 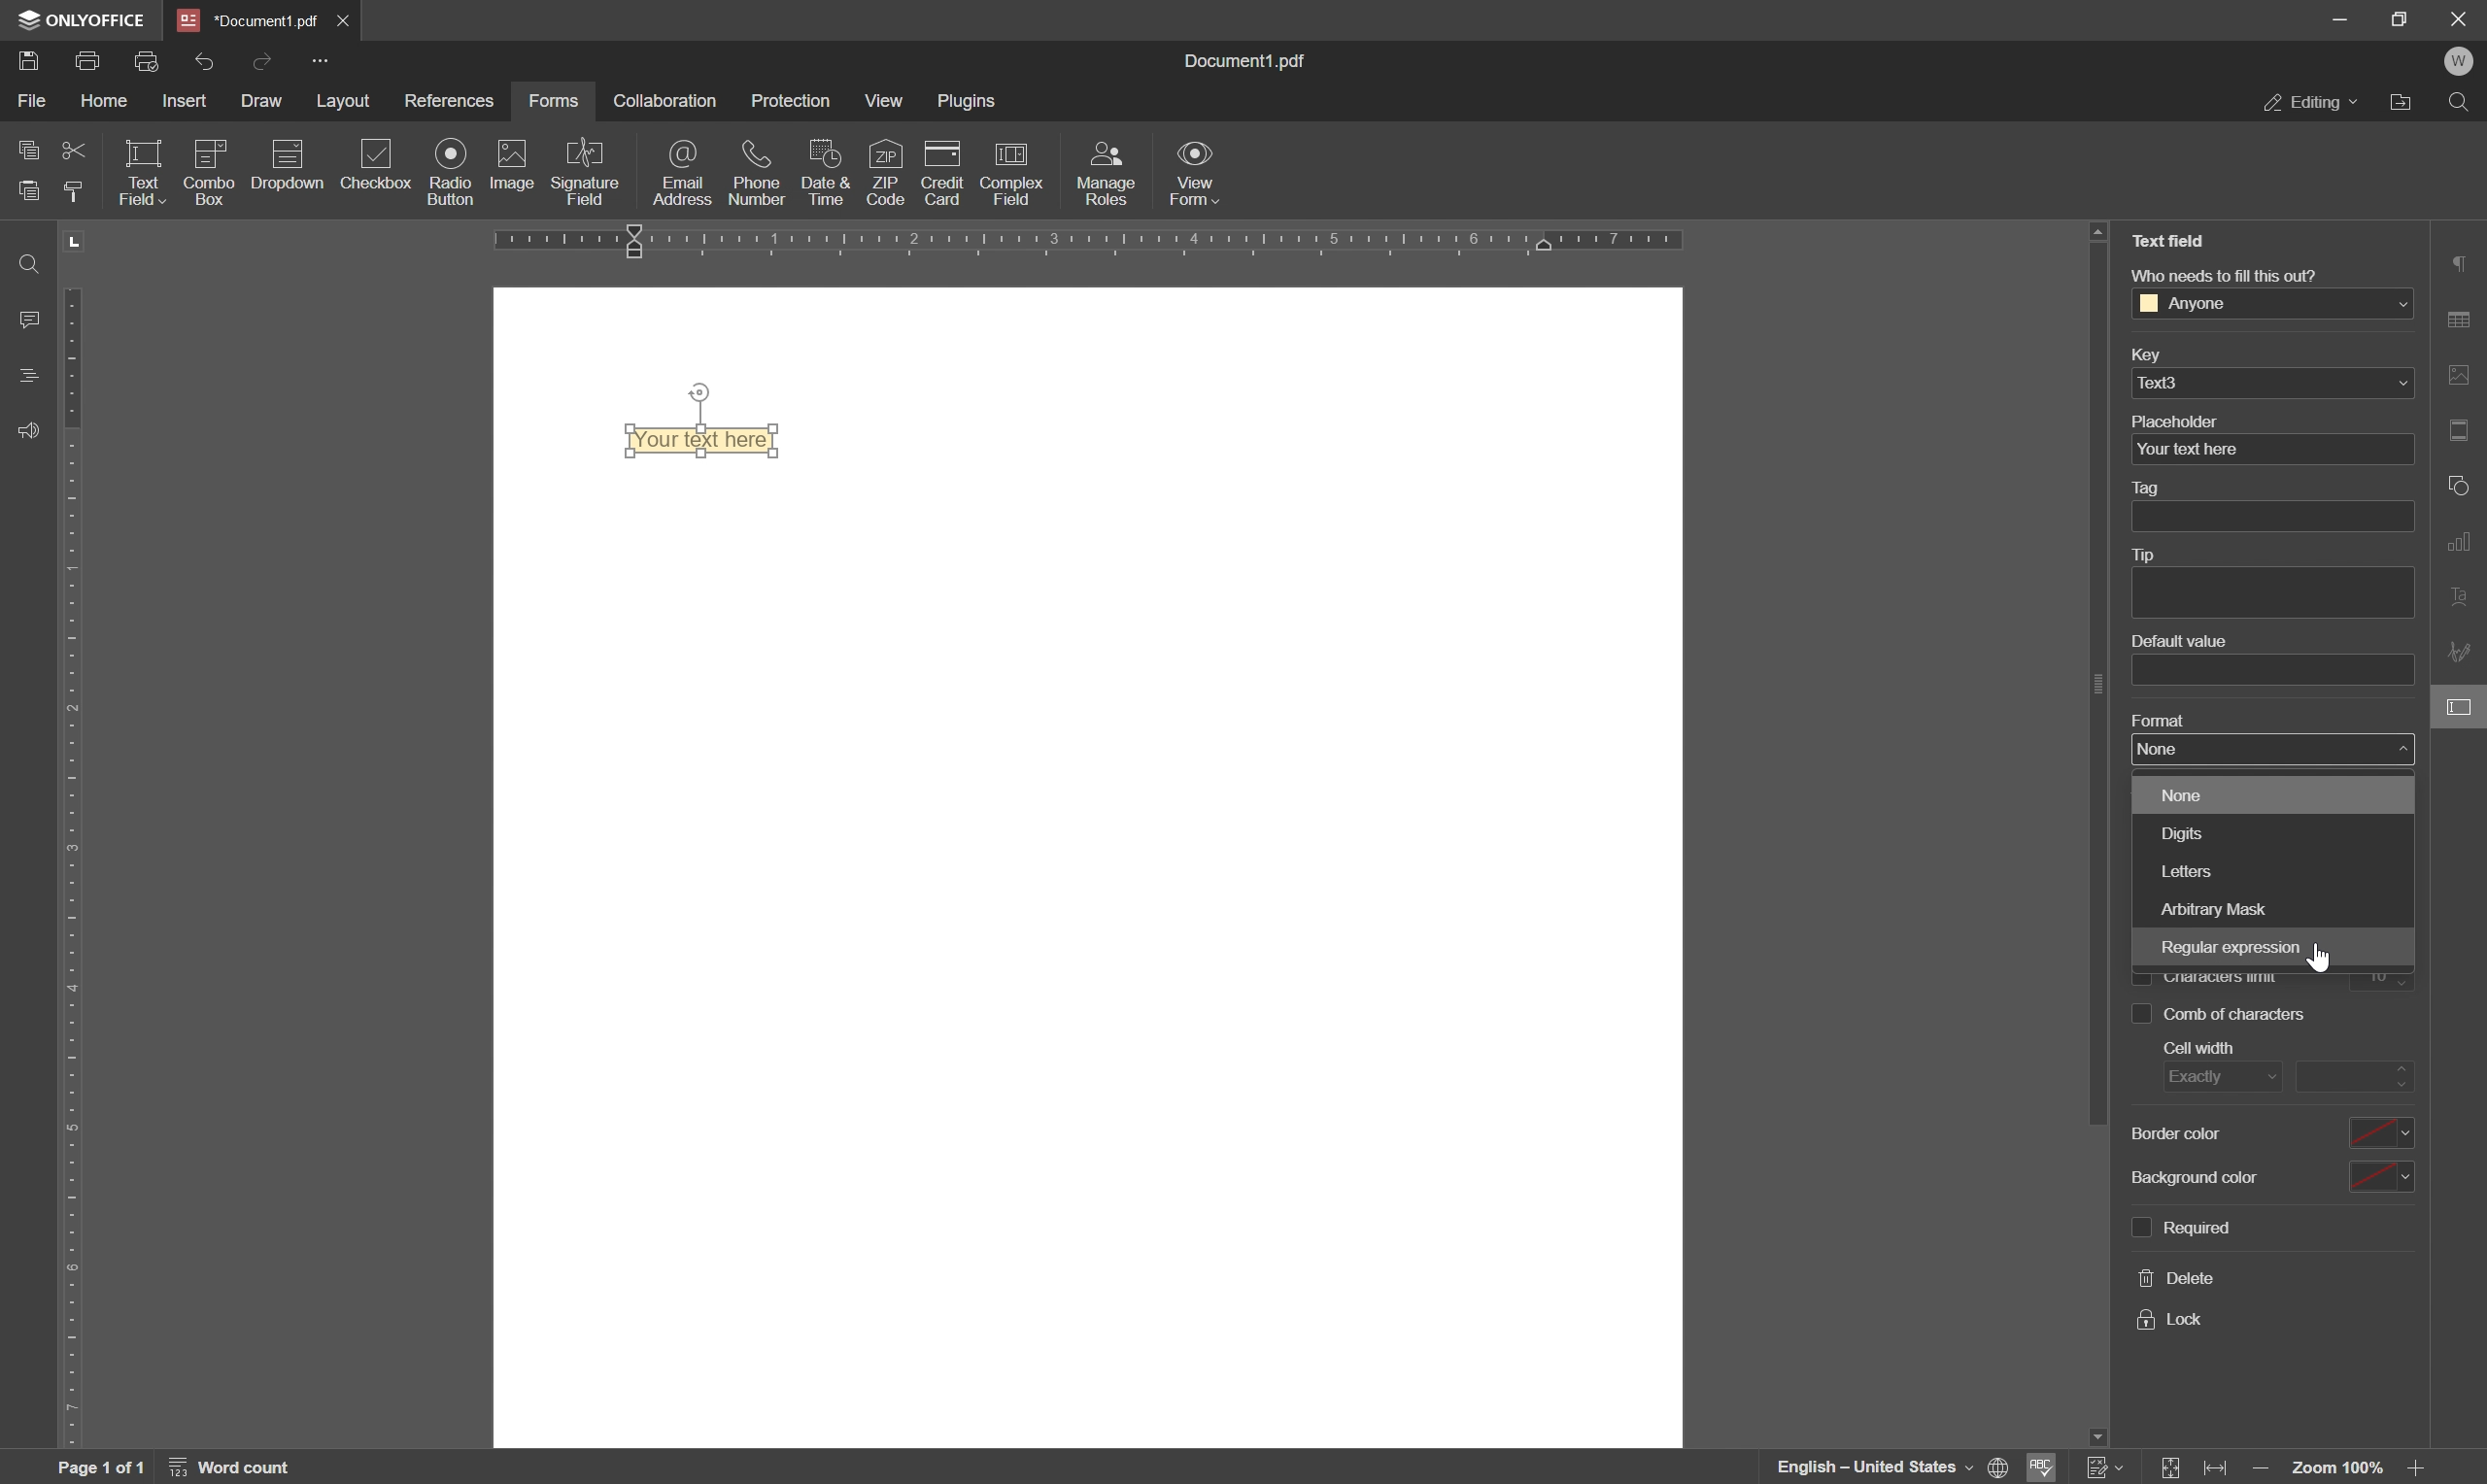 What do you see at coordinates (73, 148) in the screenshot?
I see `cut` at bounding box center [73, 148].